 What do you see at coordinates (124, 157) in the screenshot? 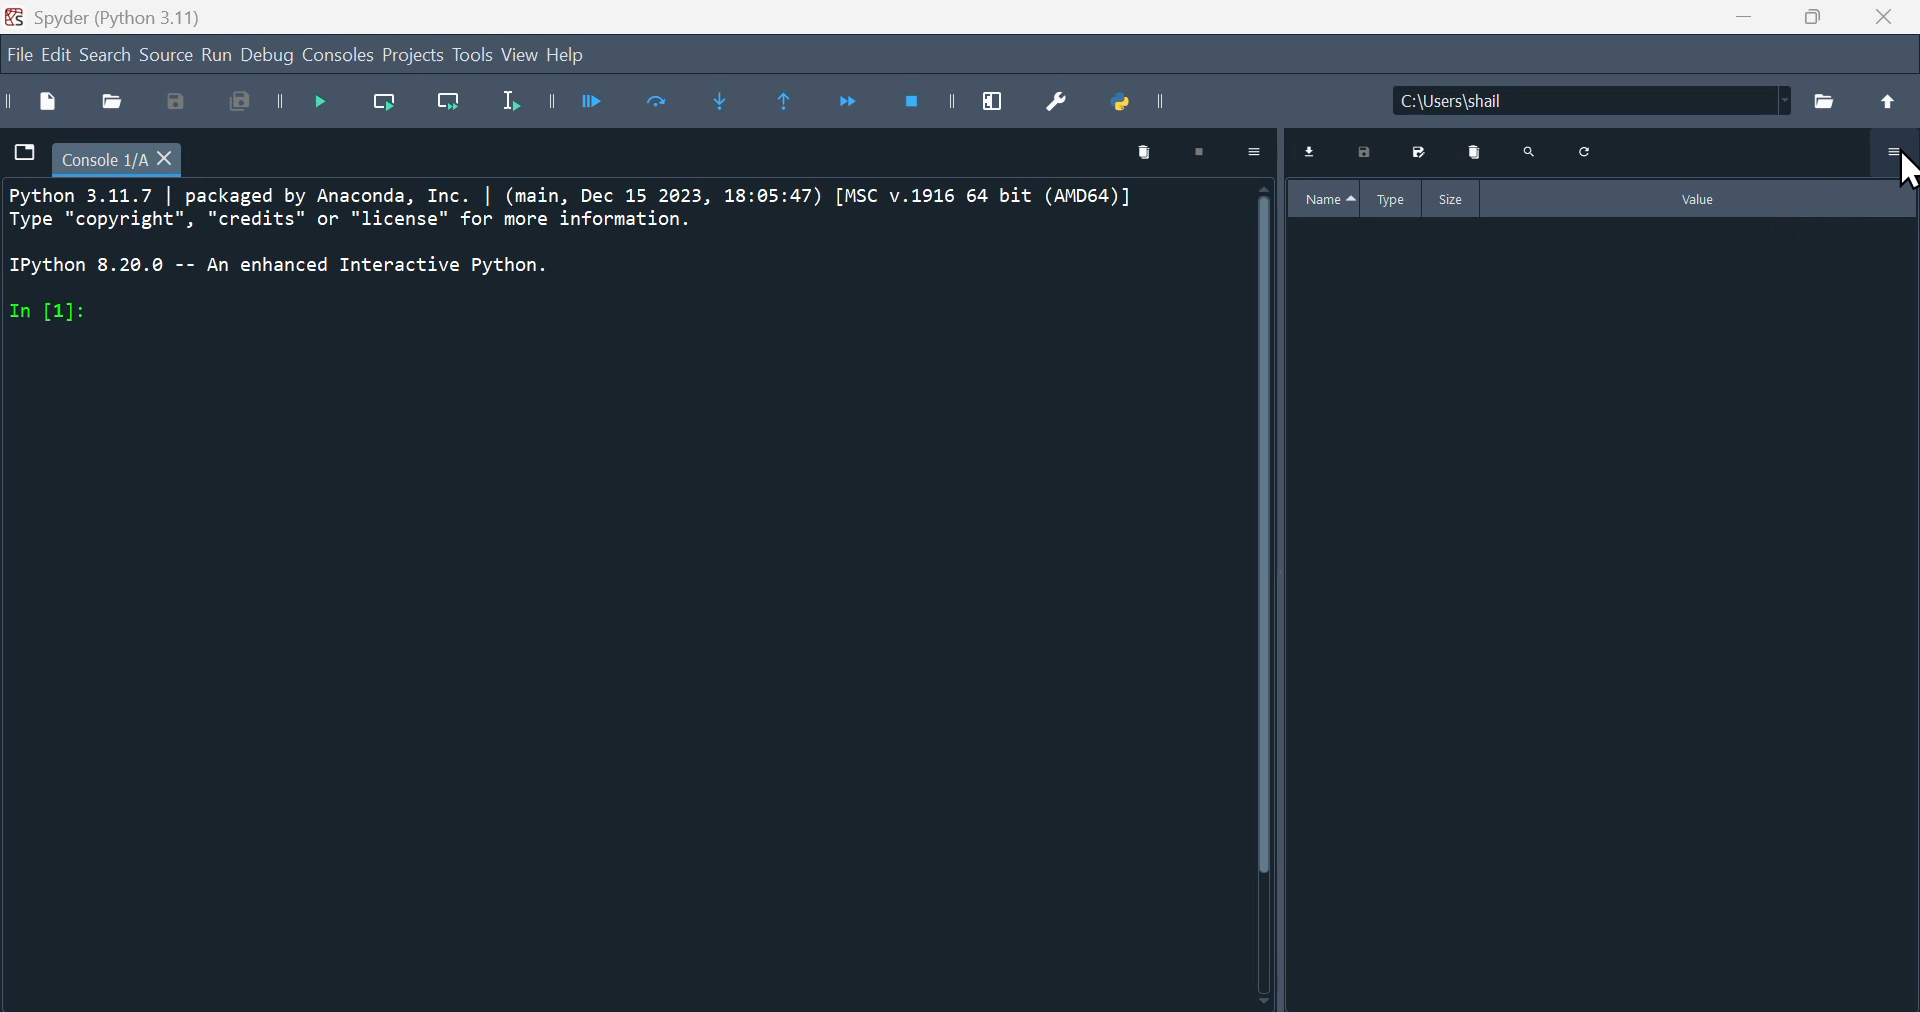
I see `filename` at bounding box center [124, 157].